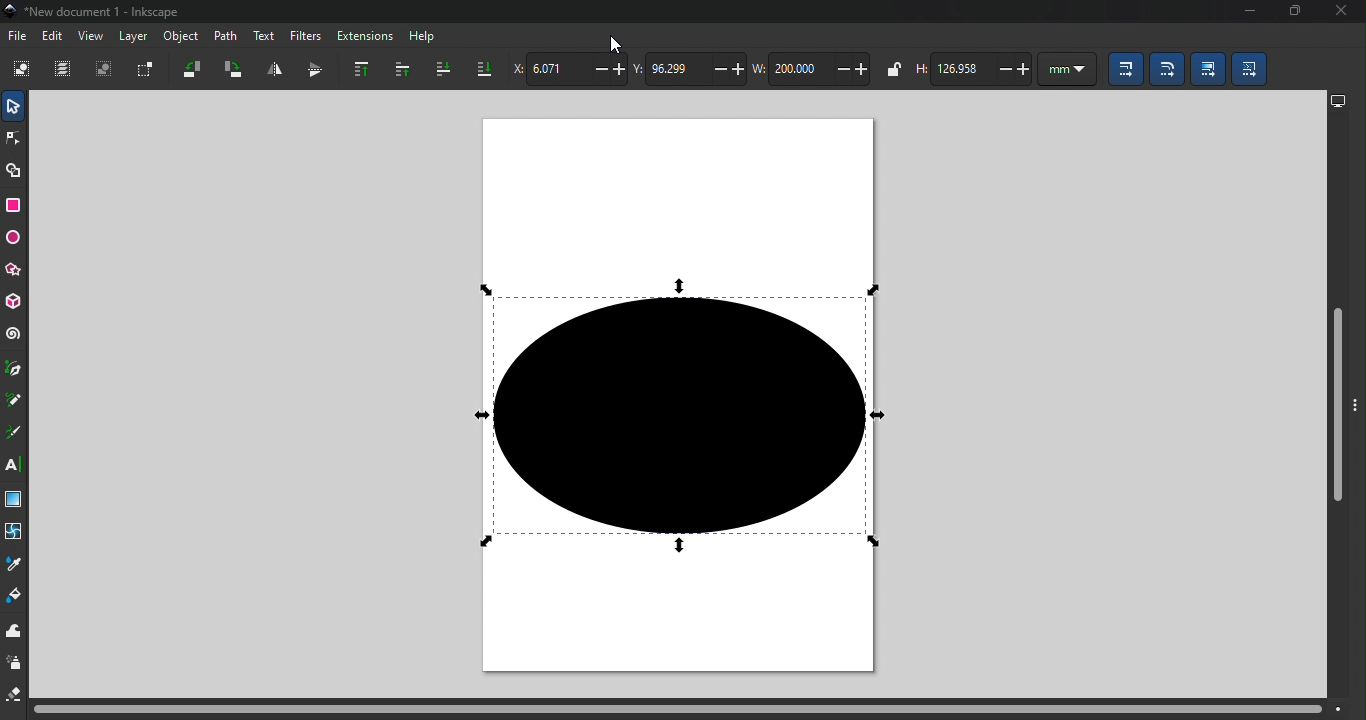  Describe the element at coordinates (25, 68) in the screenshot. I see `Select all objects` at that location.